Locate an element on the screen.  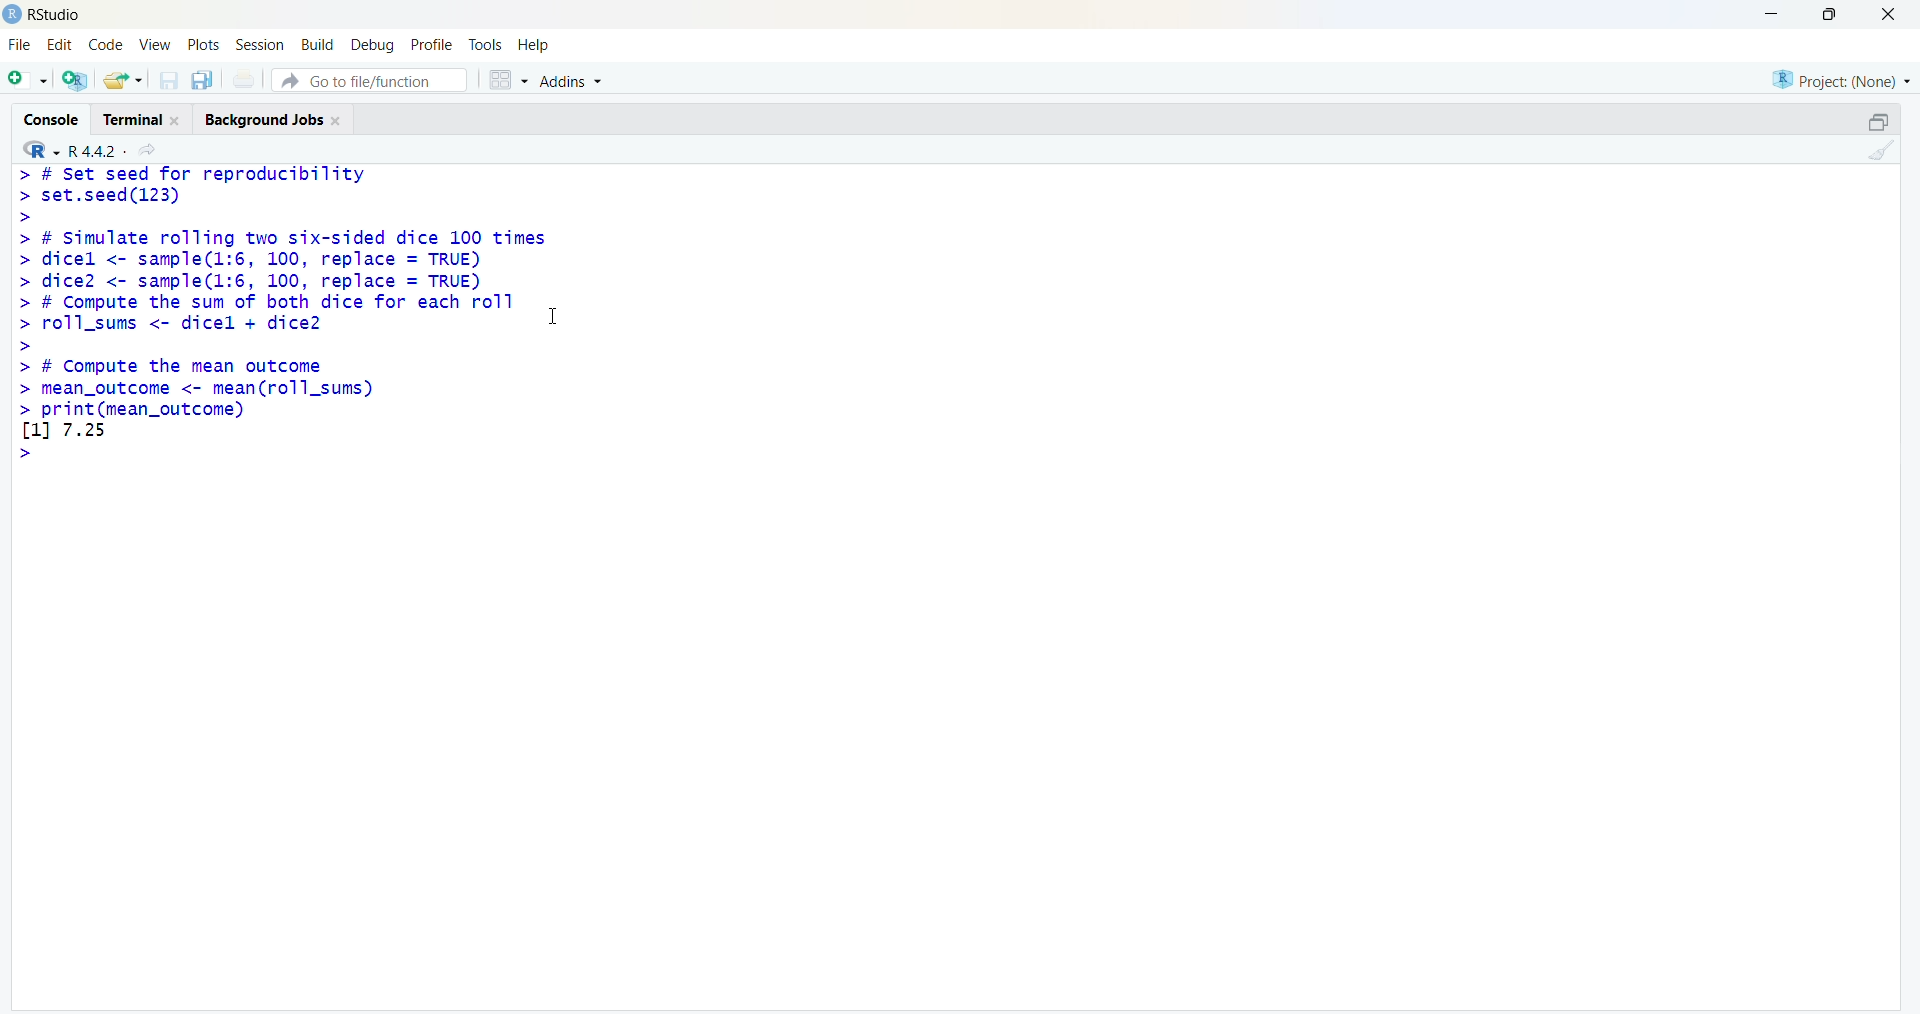
help is located at coordinates (536, 46).